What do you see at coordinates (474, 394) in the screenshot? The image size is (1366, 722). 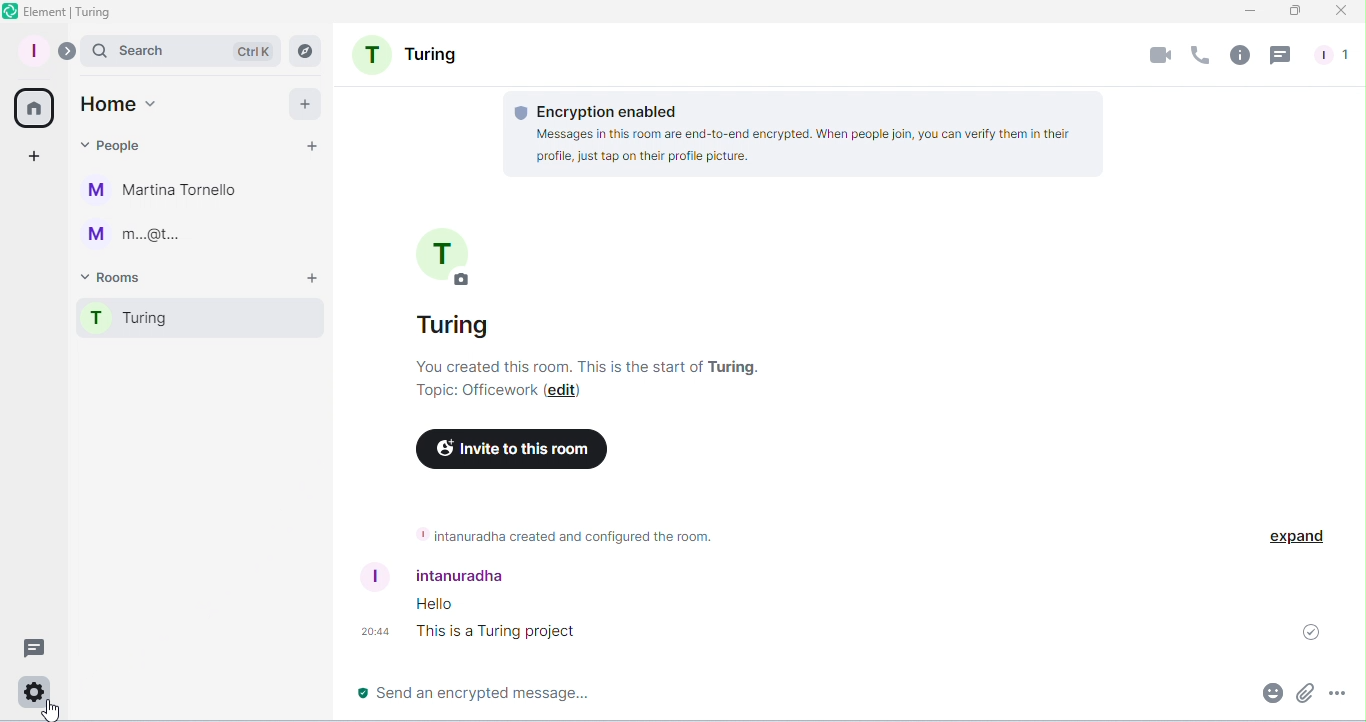 I see `Topic` at bounding box center [474, 394].